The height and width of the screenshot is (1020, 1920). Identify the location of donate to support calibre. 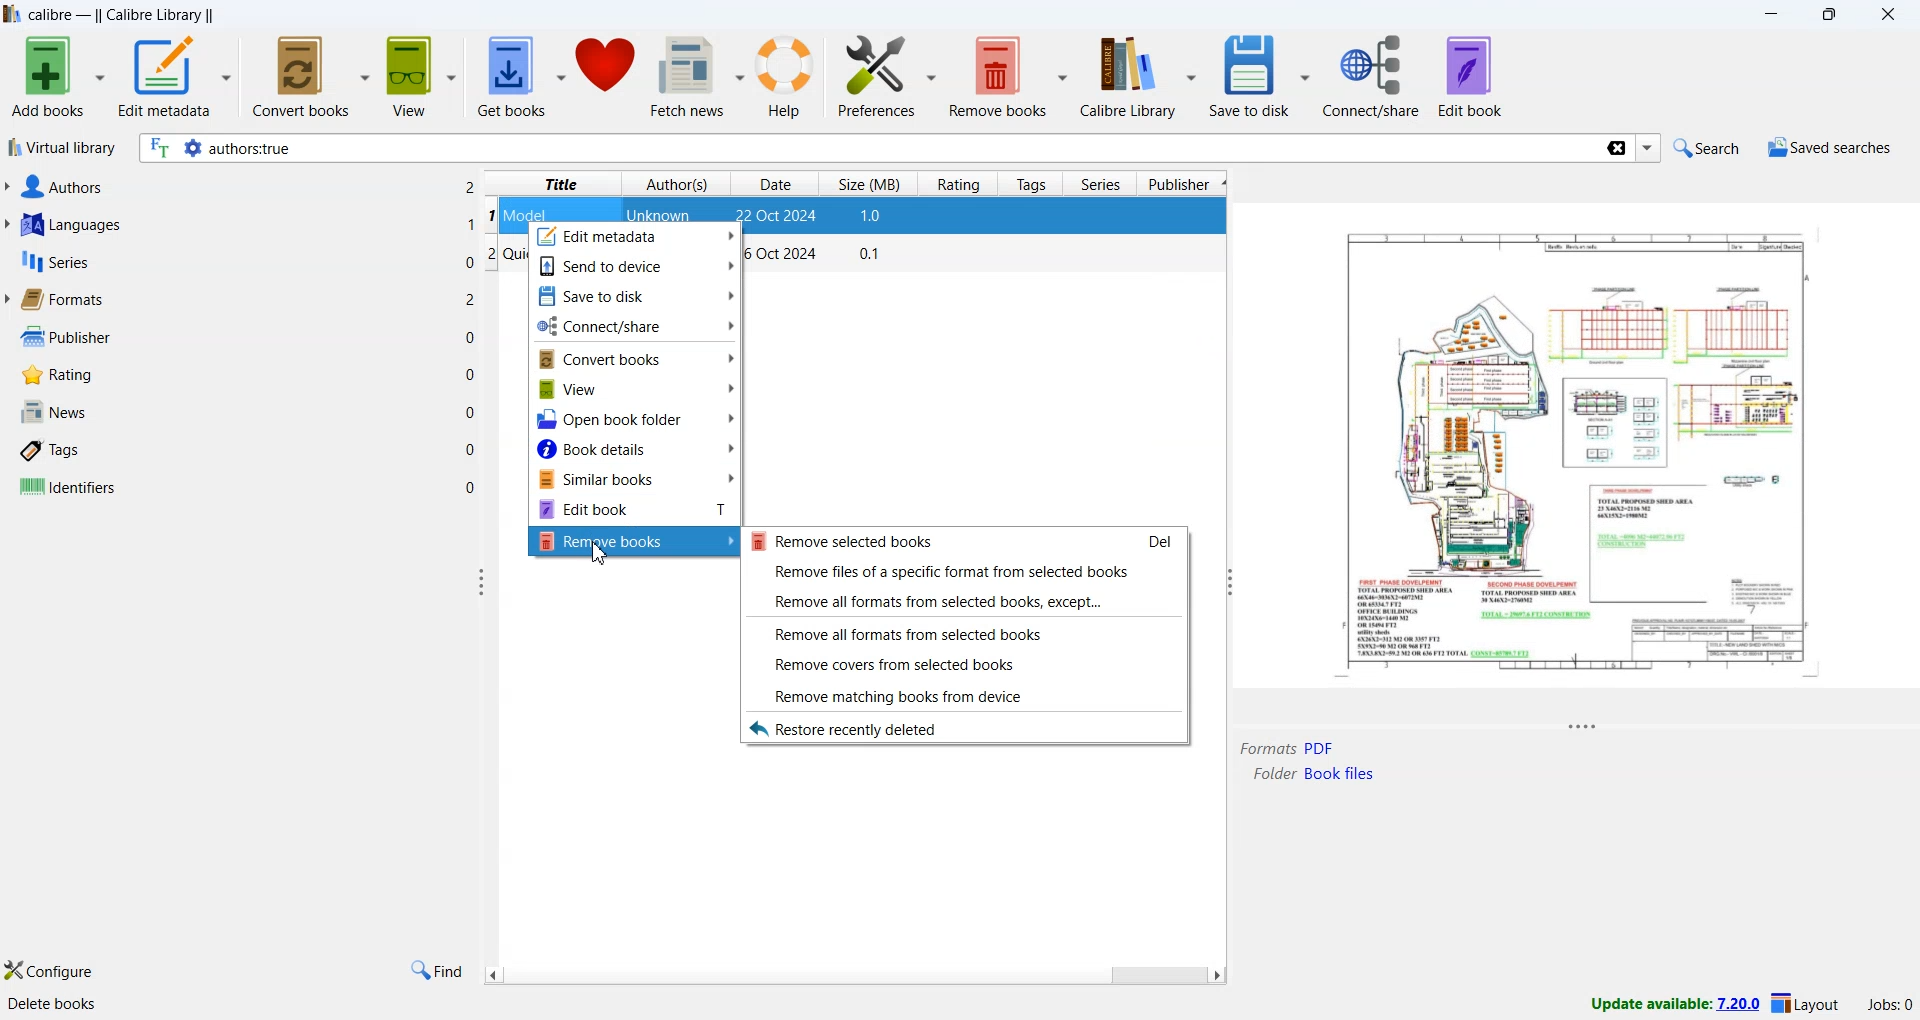
(608, 70).